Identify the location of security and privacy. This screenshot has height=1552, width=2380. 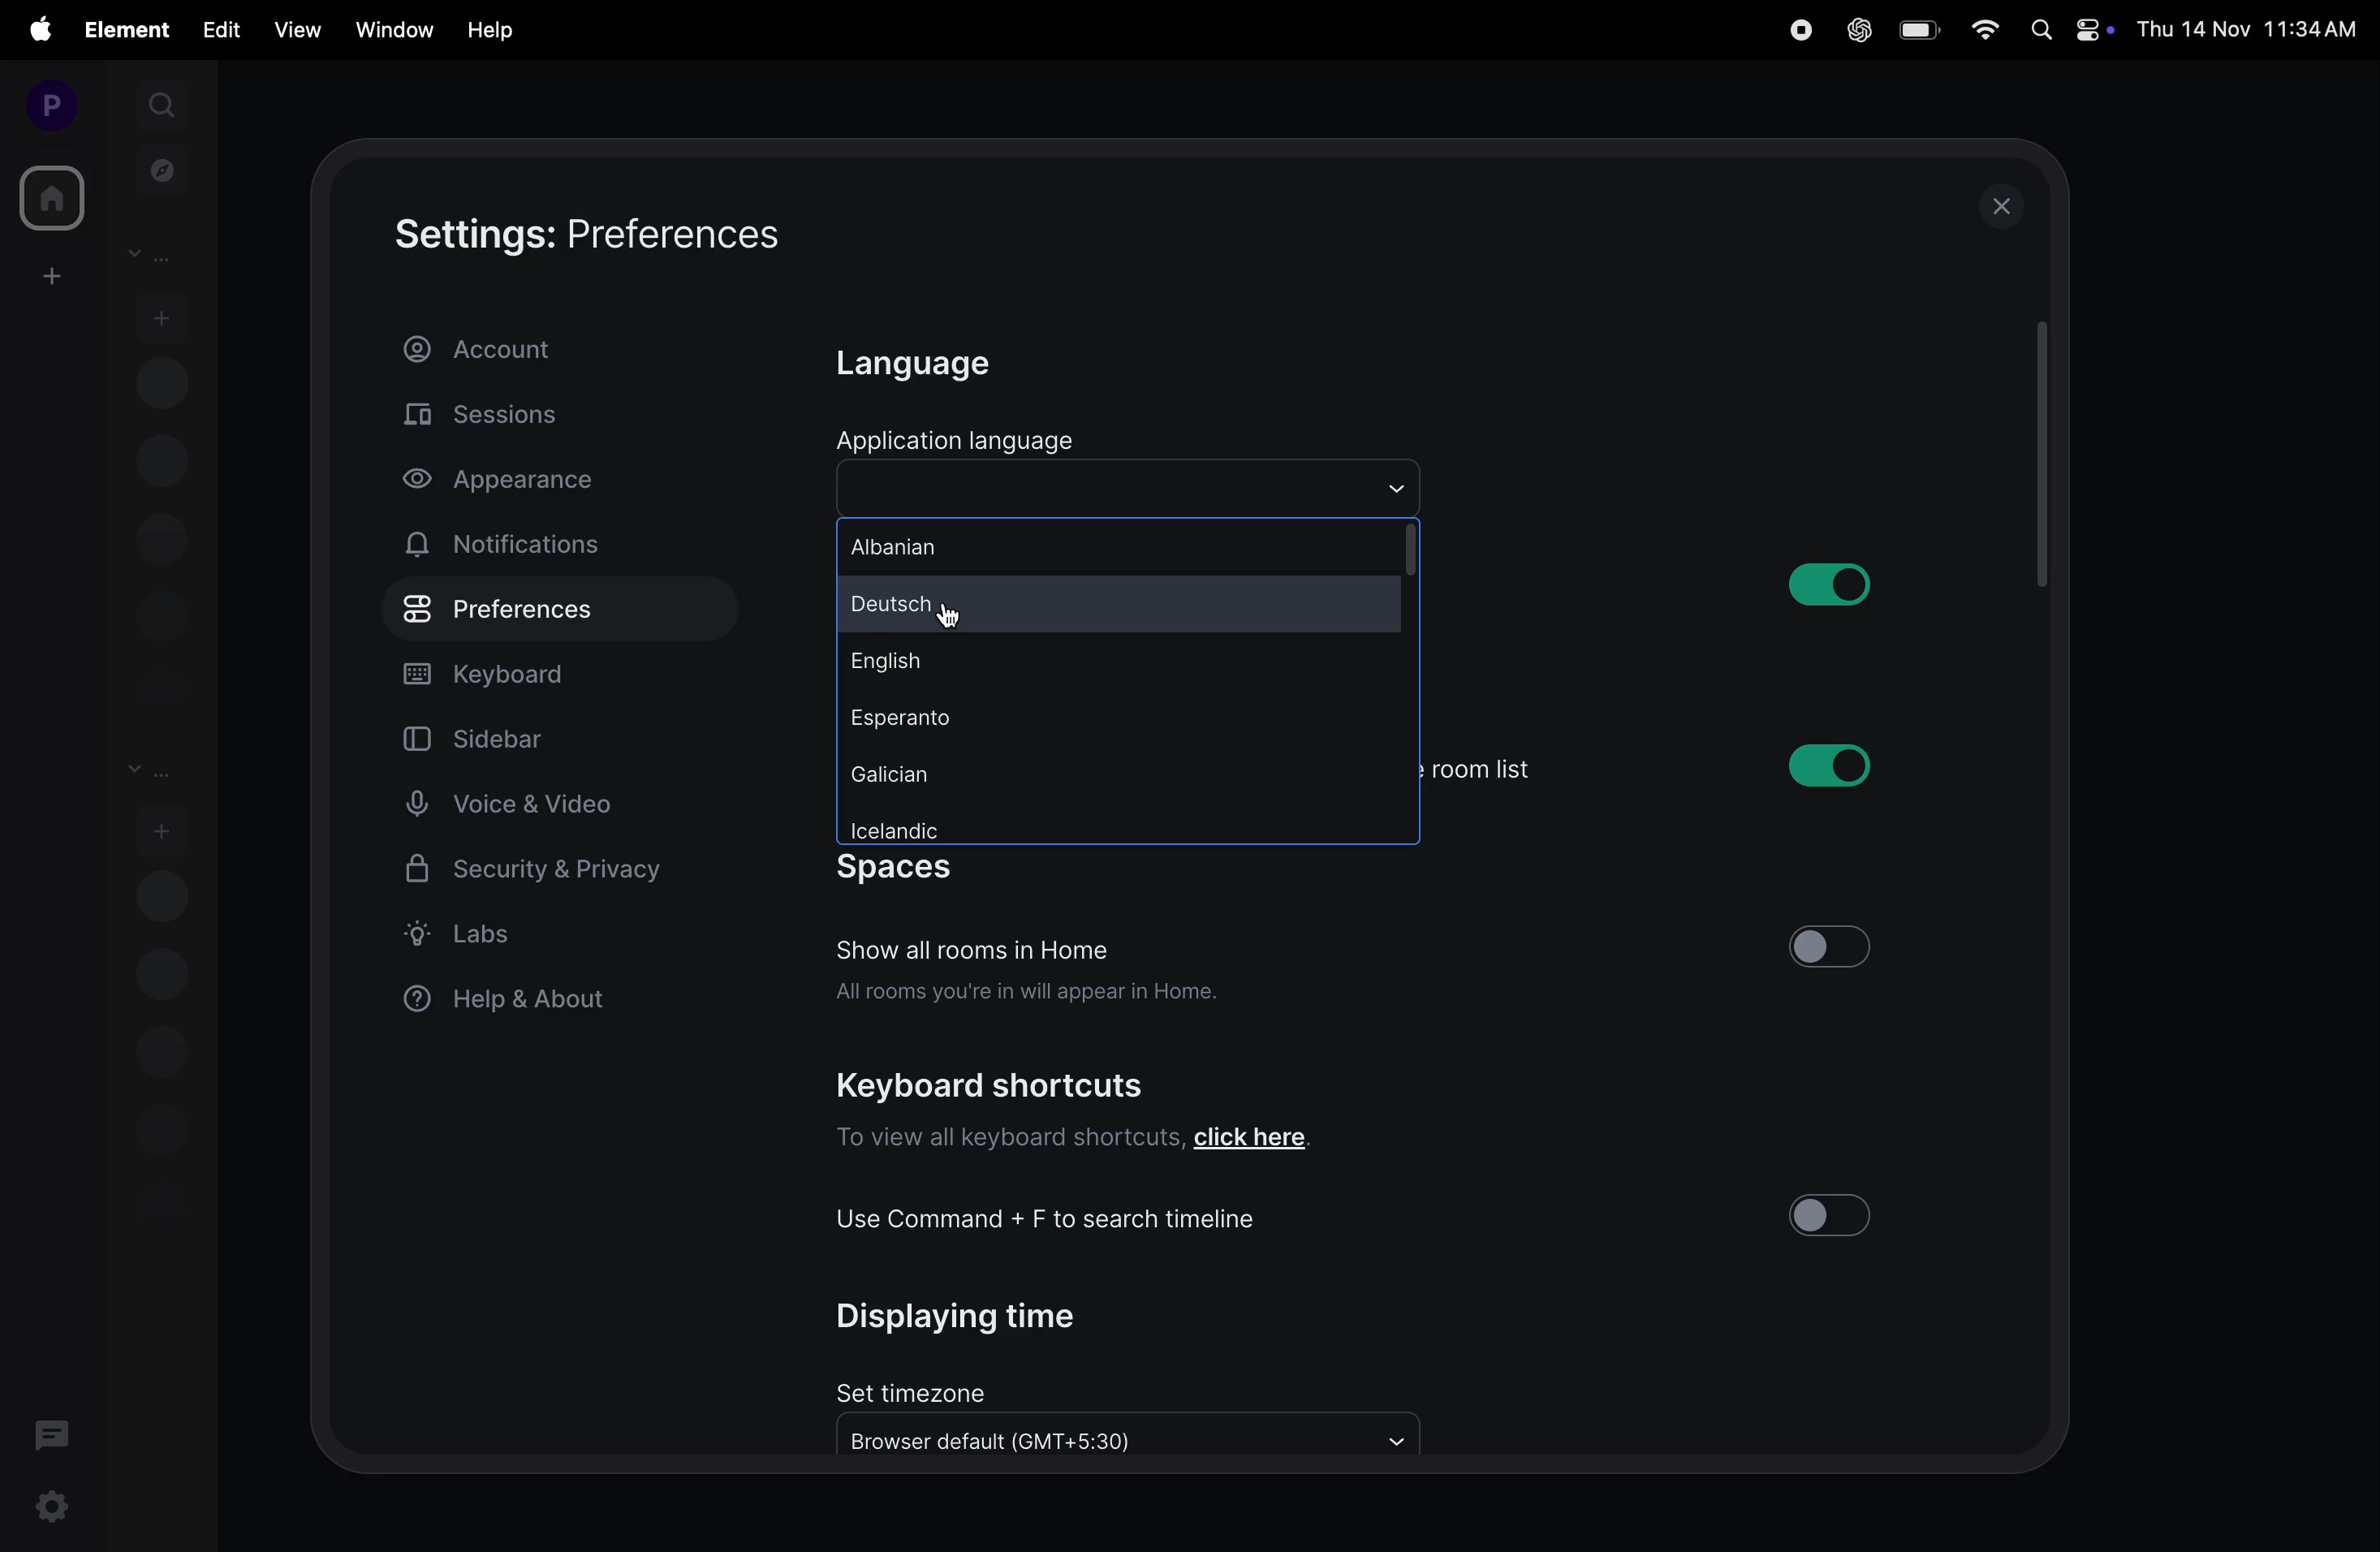
(546, 869).